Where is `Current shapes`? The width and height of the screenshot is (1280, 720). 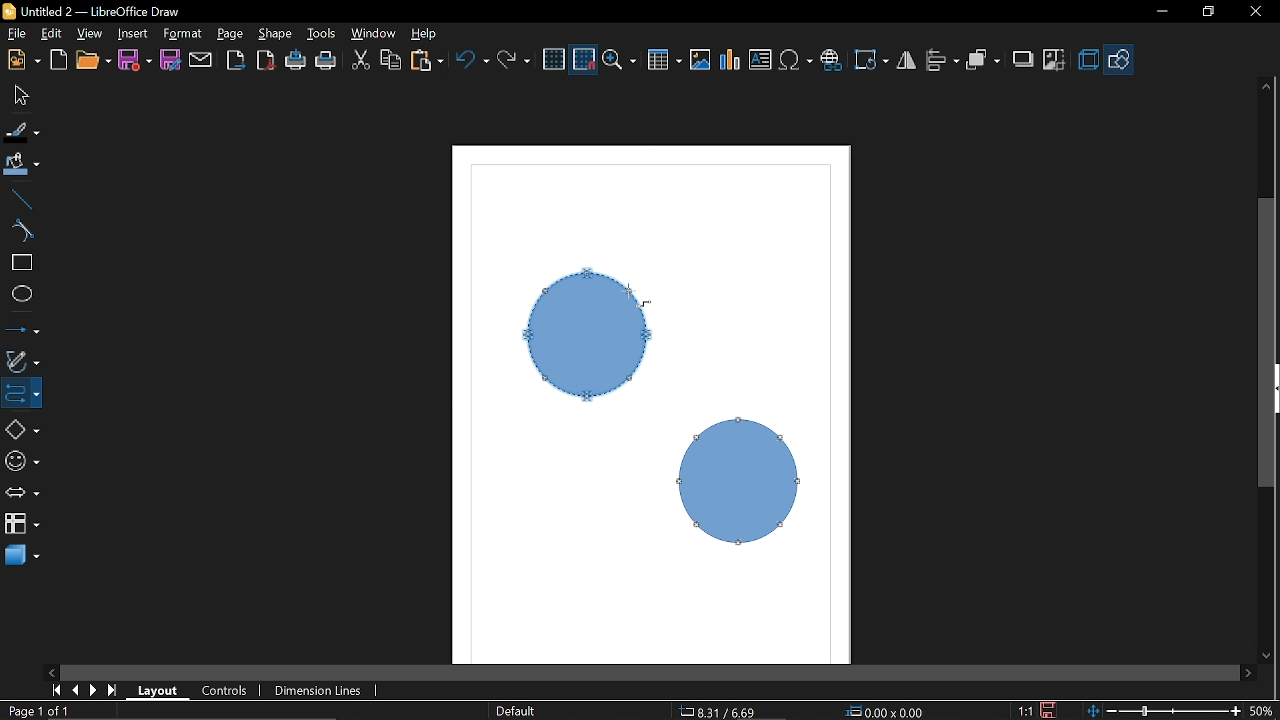 Current shapes is located at coordinates (649, 388).